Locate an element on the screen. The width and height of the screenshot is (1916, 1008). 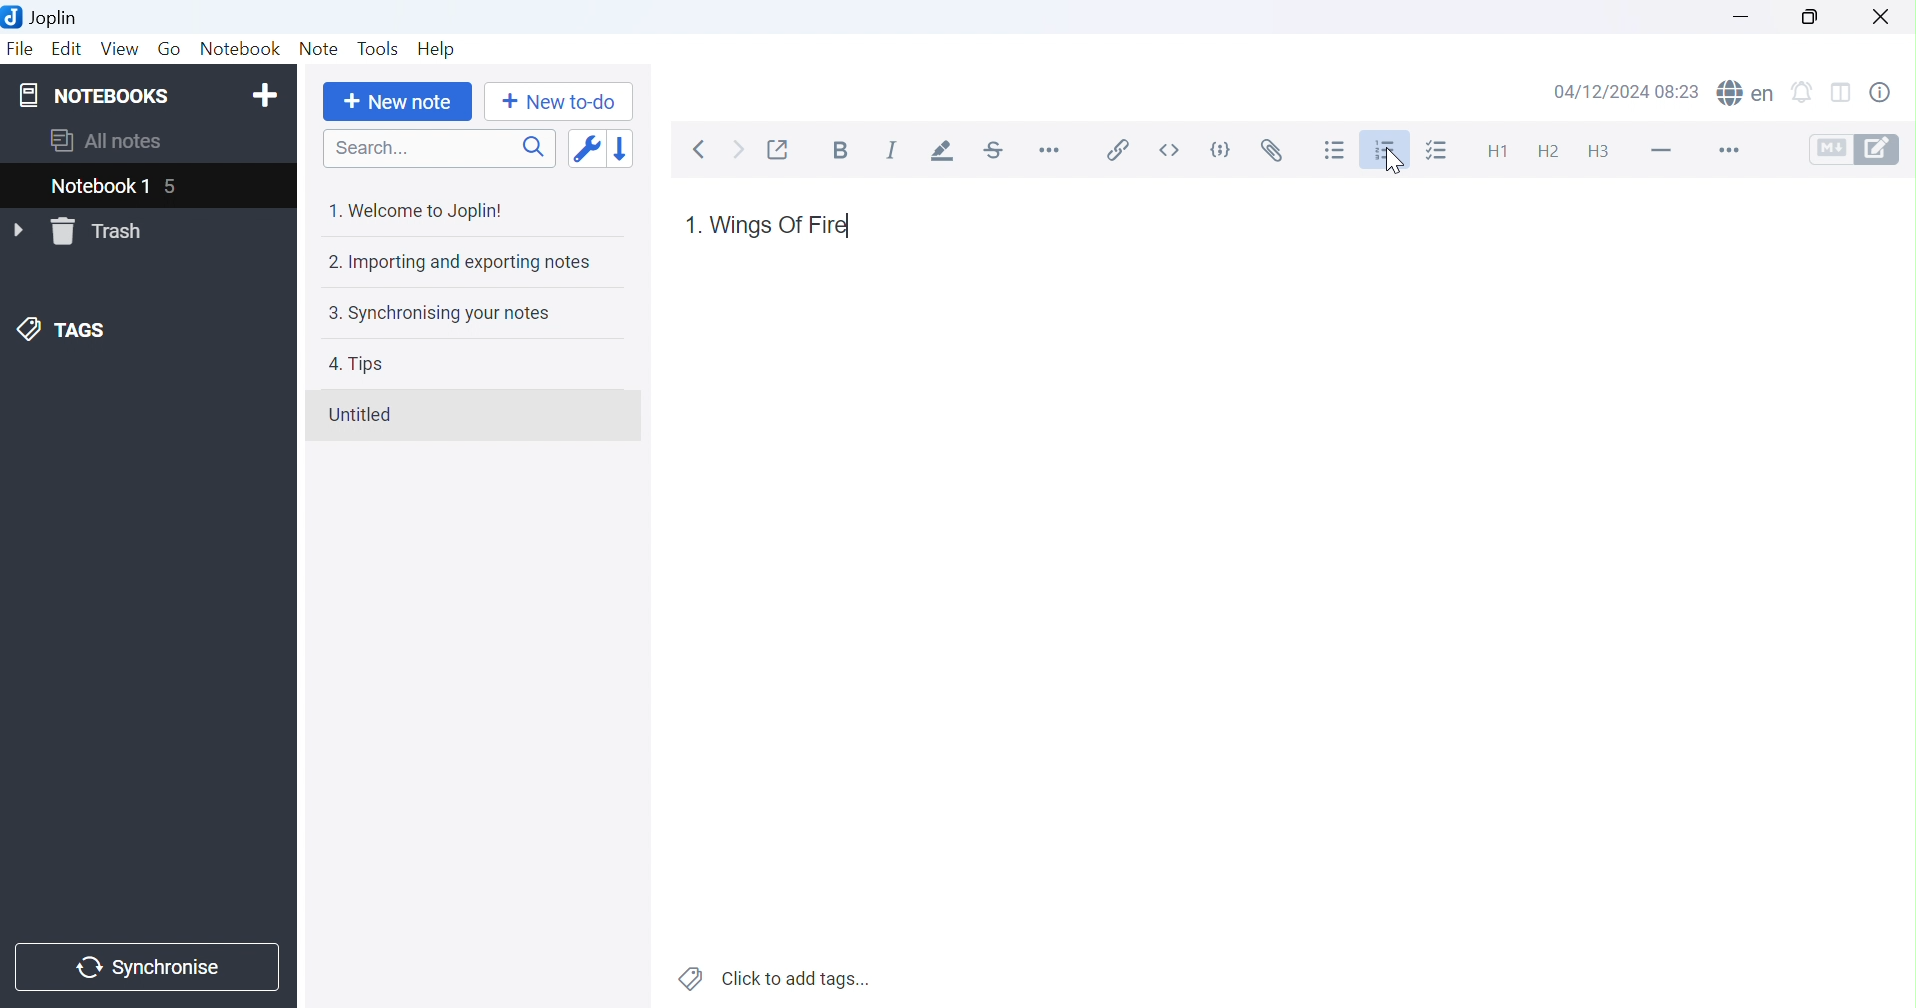
Wings of Fire is located at coordinates (781, 225).